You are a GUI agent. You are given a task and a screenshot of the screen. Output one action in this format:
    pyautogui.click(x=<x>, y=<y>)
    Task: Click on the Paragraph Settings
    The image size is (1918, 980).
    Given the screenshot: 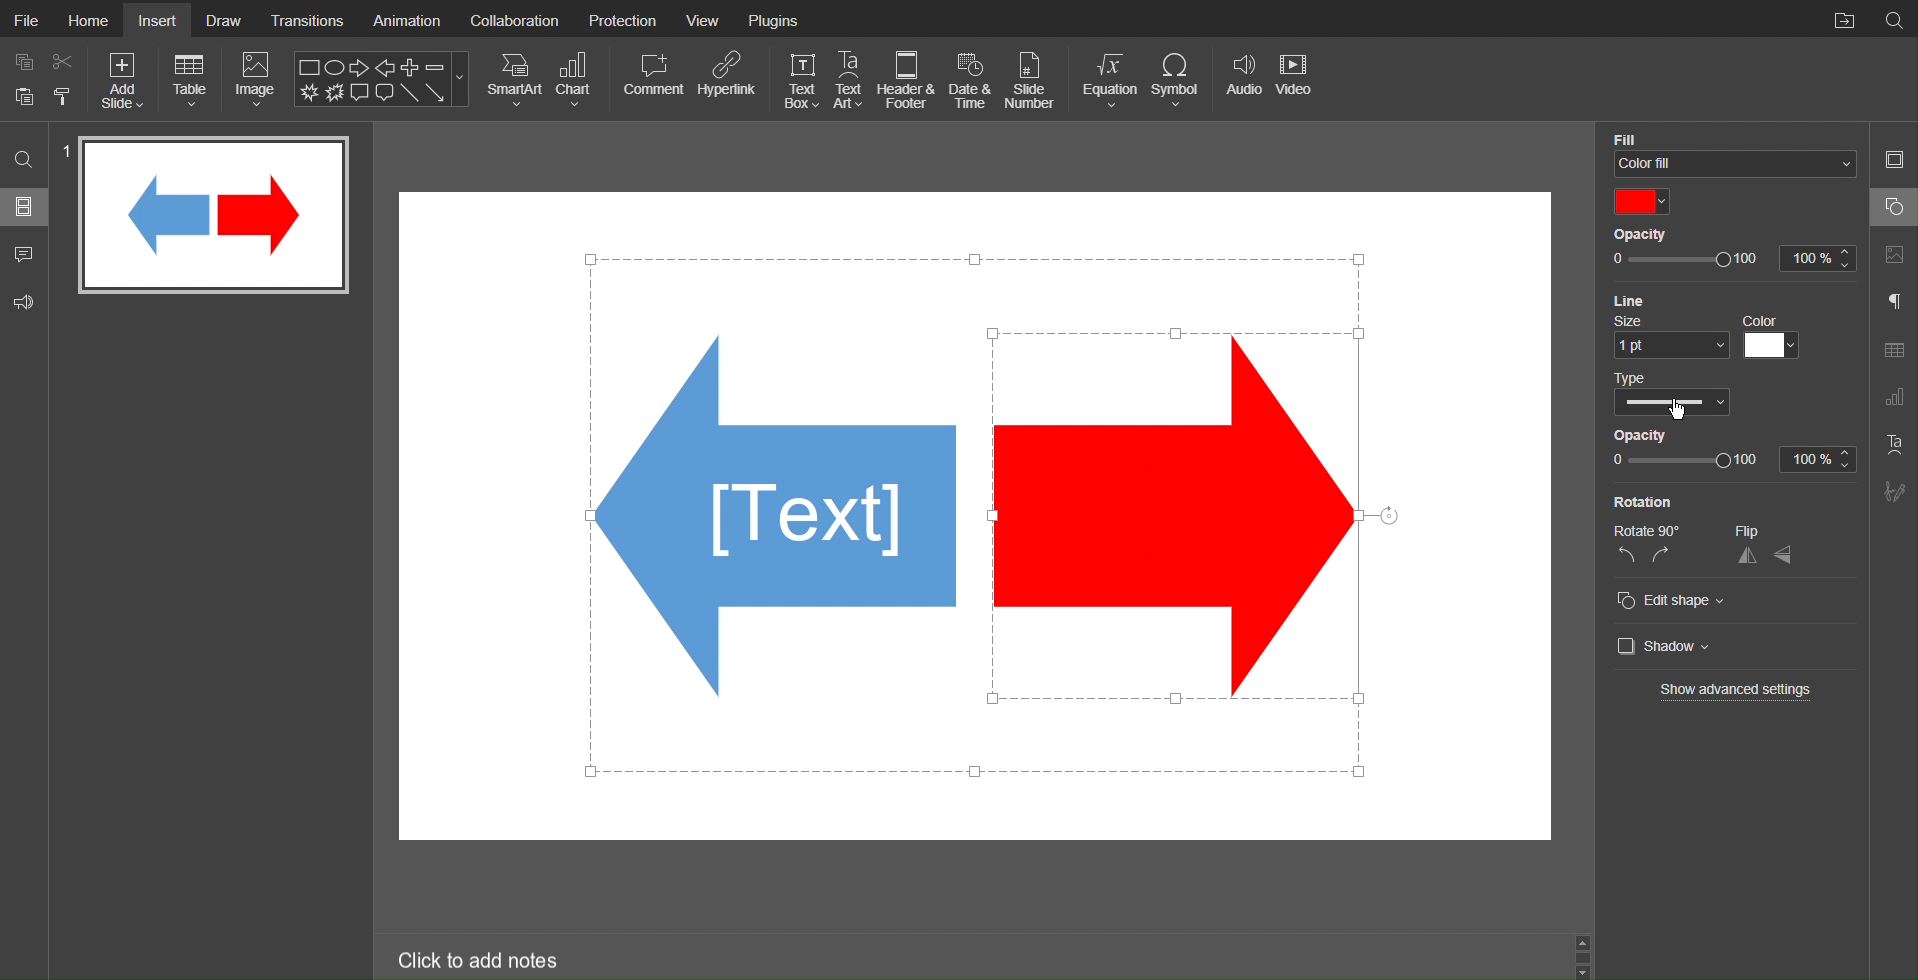 What is the action you would take?
    pyautogui.click(x=1894, y=302)
    